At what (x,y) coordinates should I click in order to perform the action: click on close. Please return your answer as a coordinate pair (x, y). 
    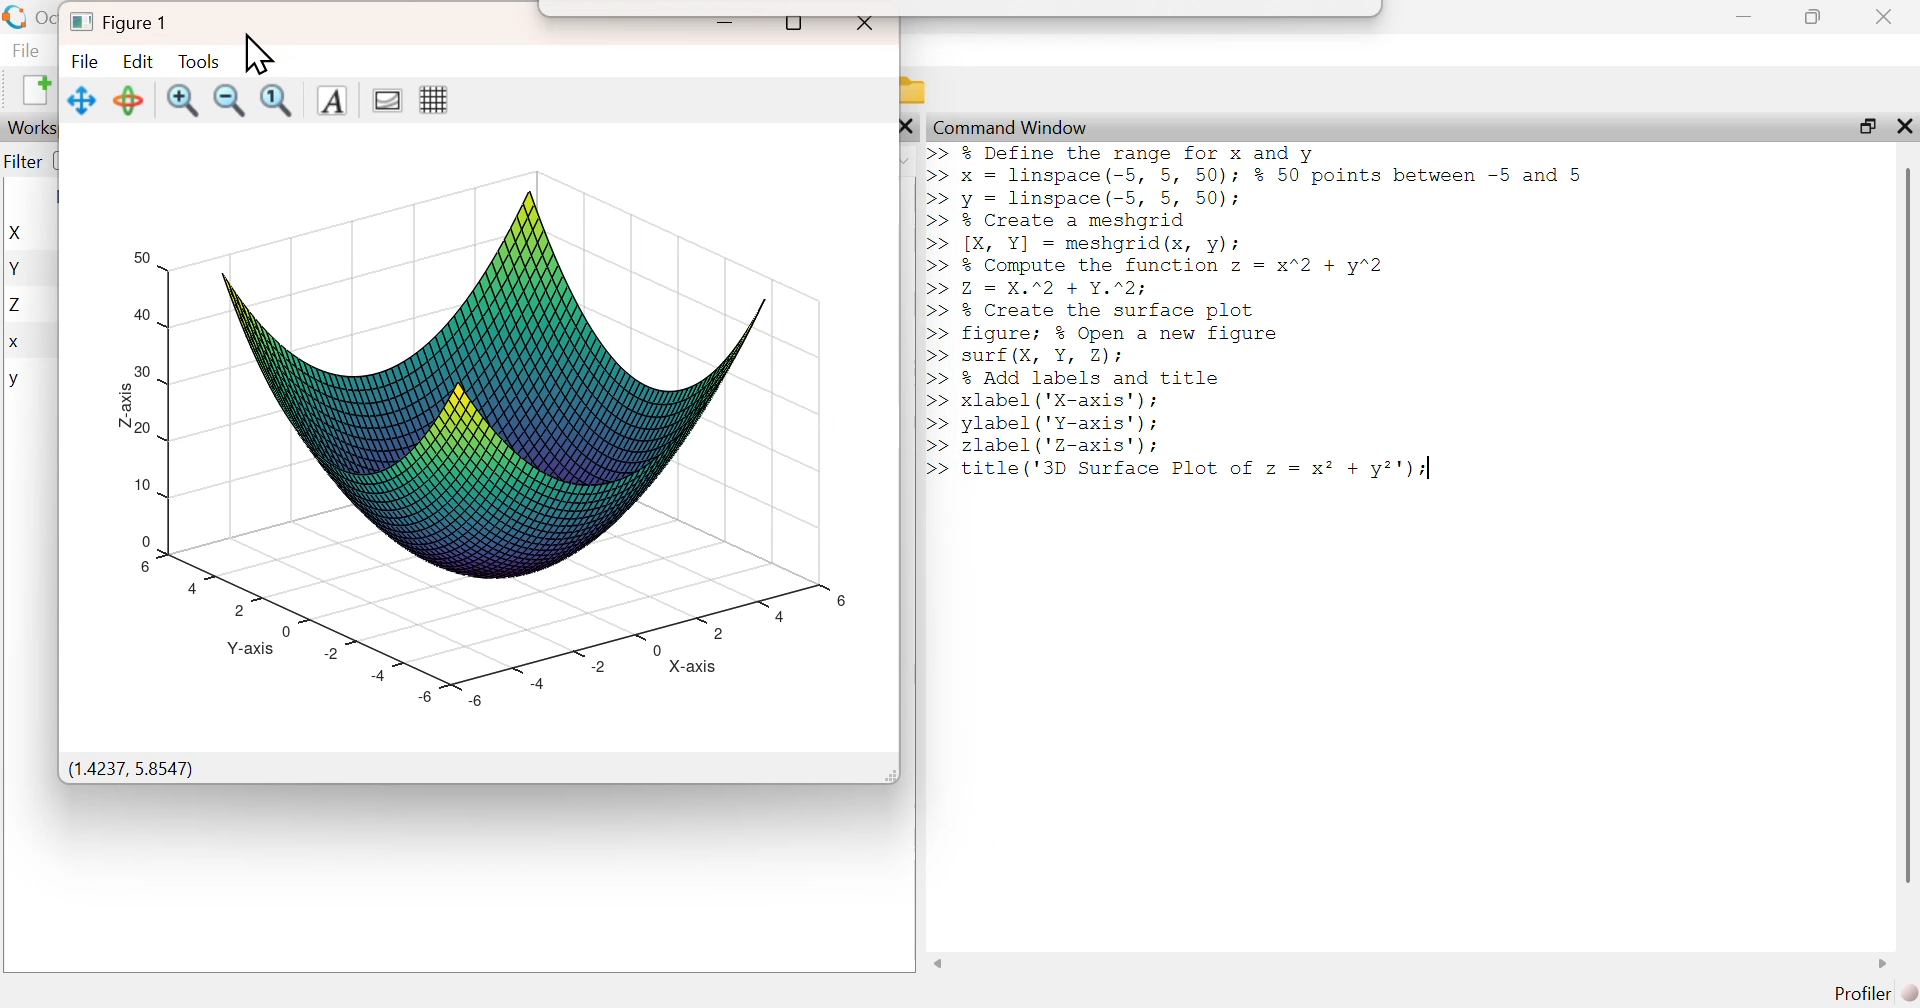
    Looking at the image, I should click on (1887, 16).